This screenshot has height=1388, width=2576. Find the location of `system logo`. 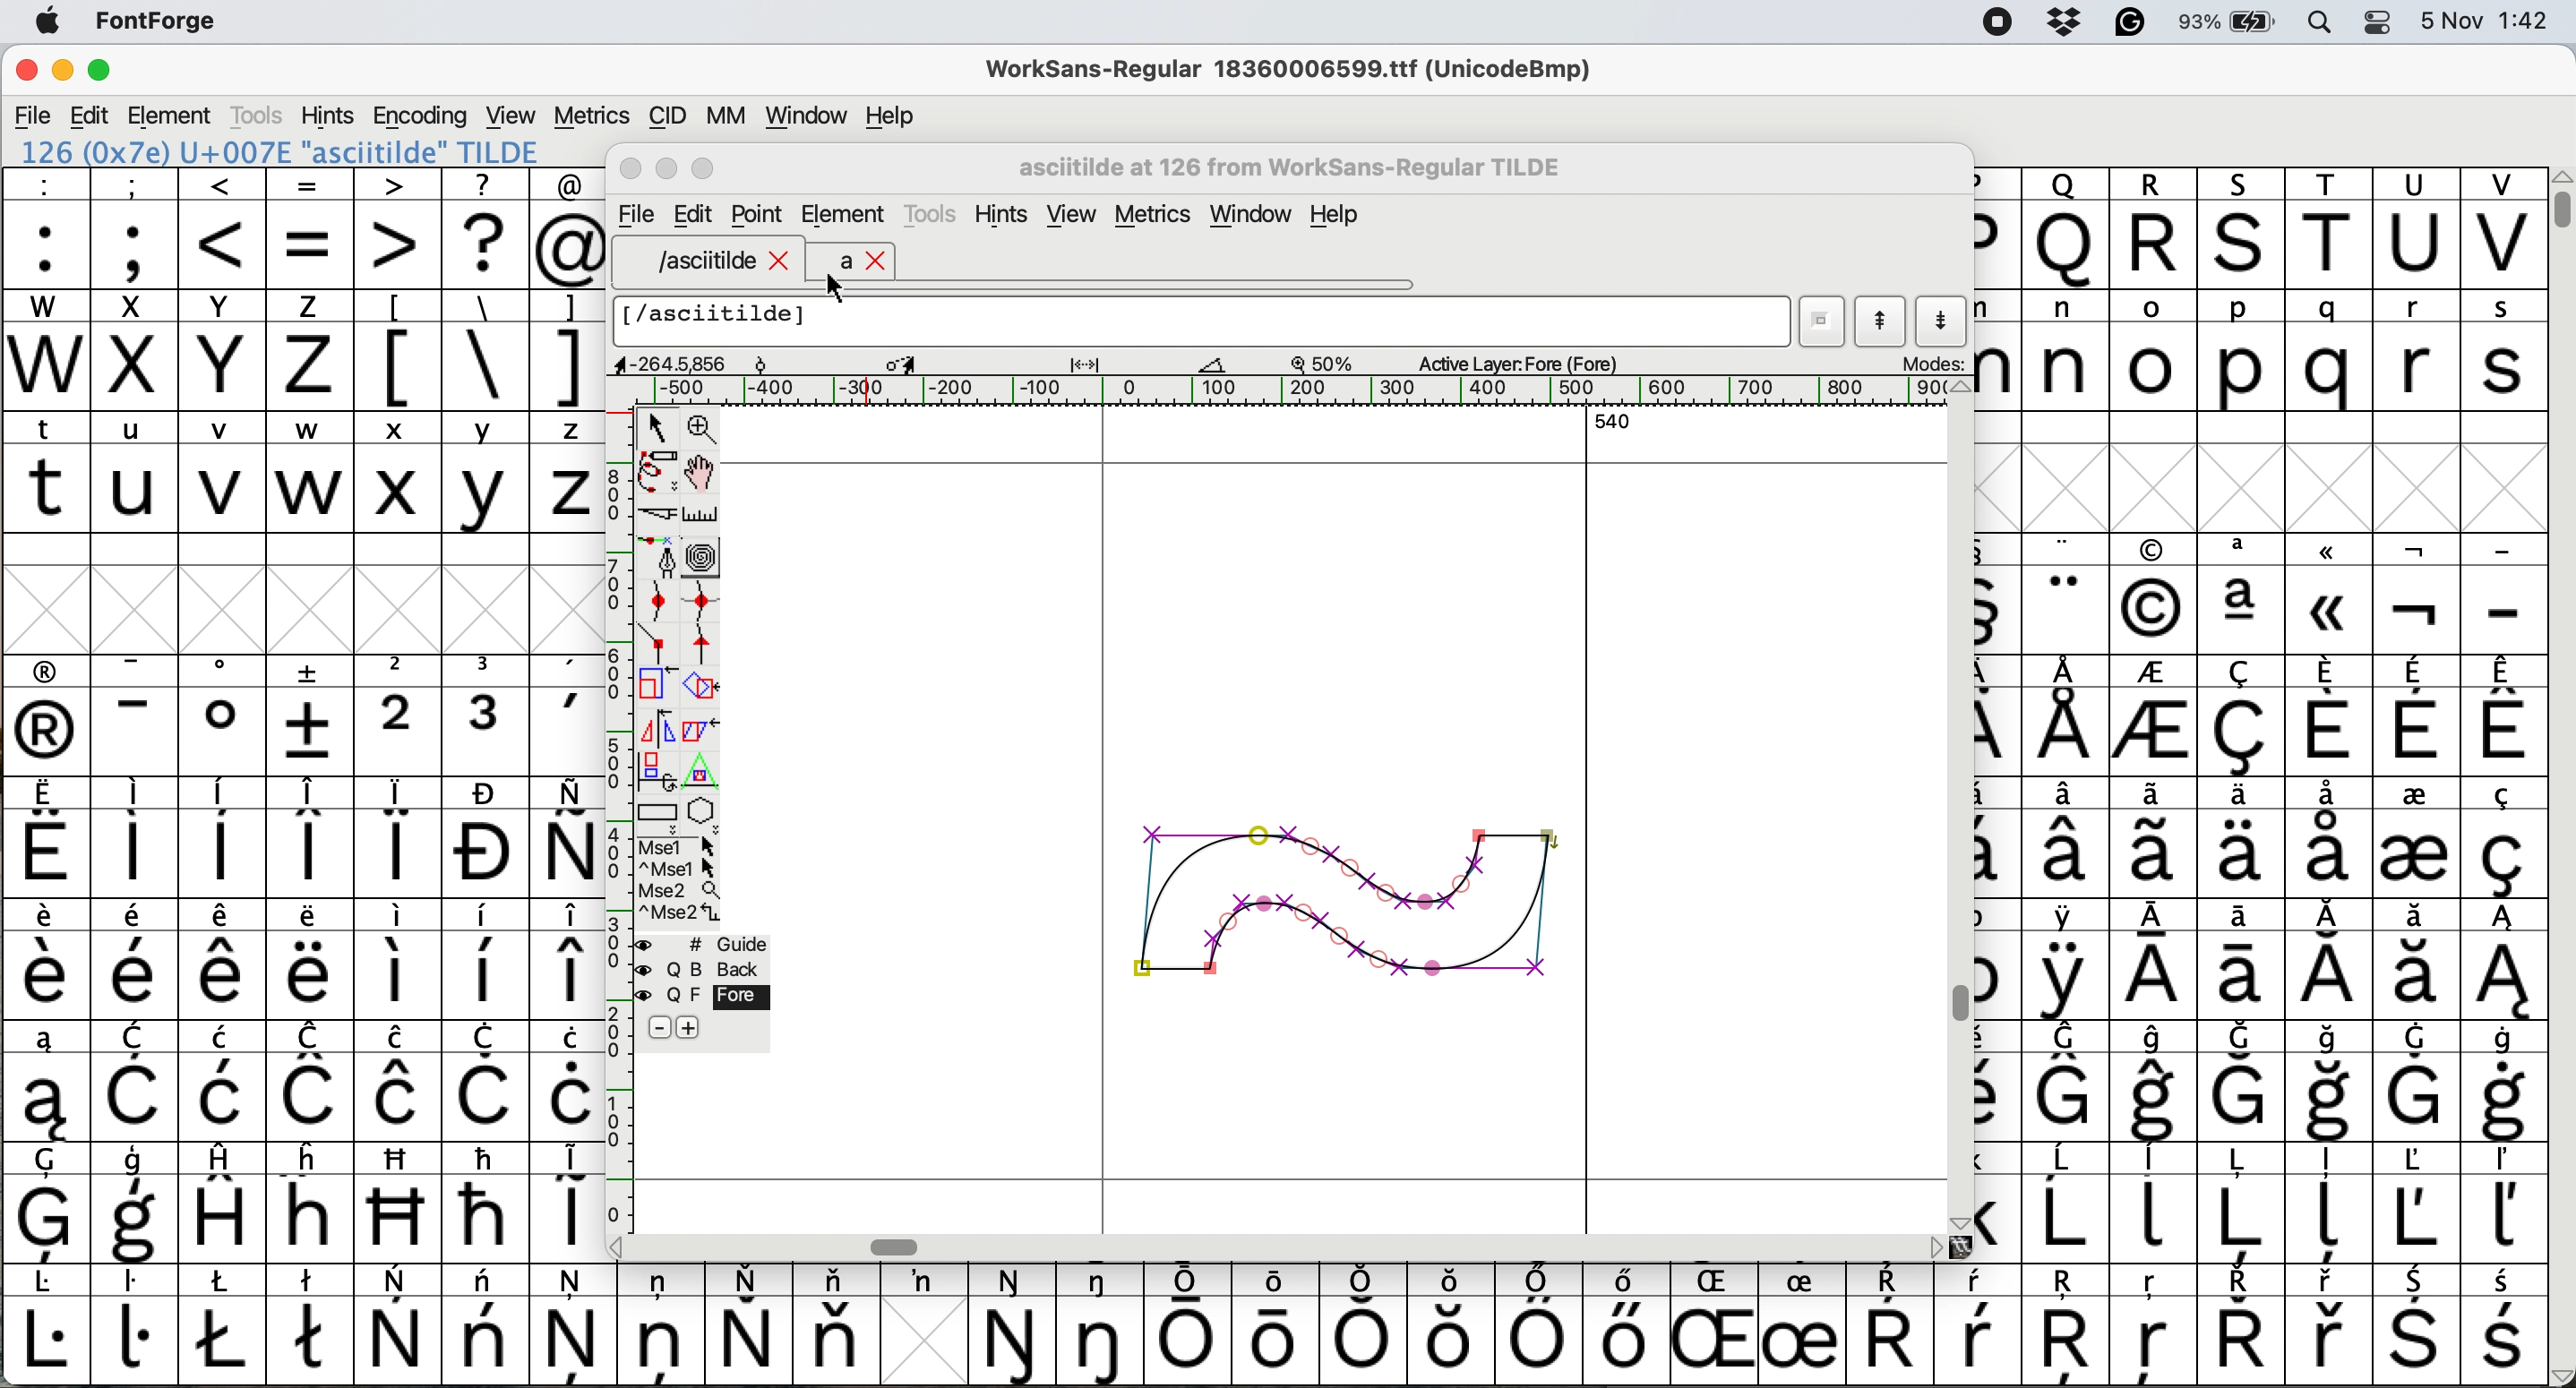

system logo is located at coordinates (47, 23).